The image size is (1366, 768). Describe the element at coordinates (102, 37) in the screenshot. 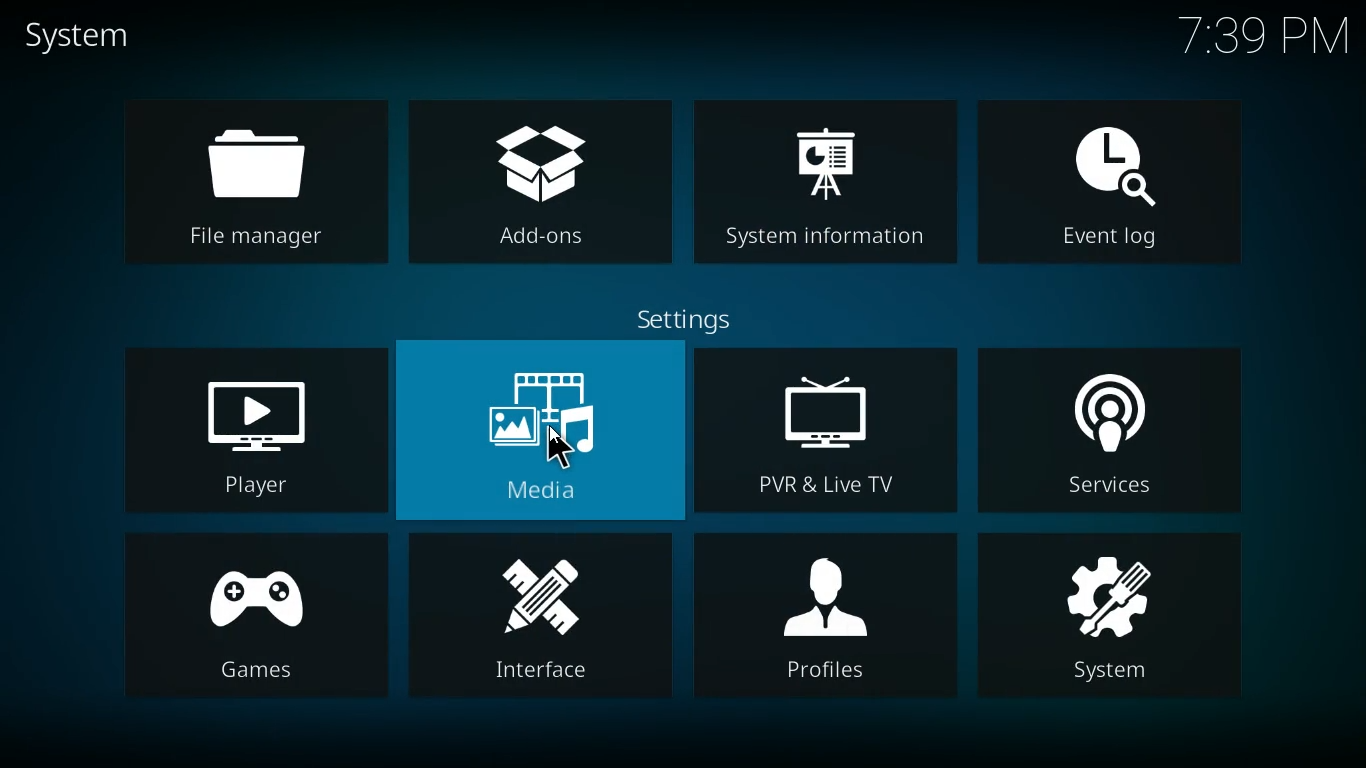

I see `system` at that location.